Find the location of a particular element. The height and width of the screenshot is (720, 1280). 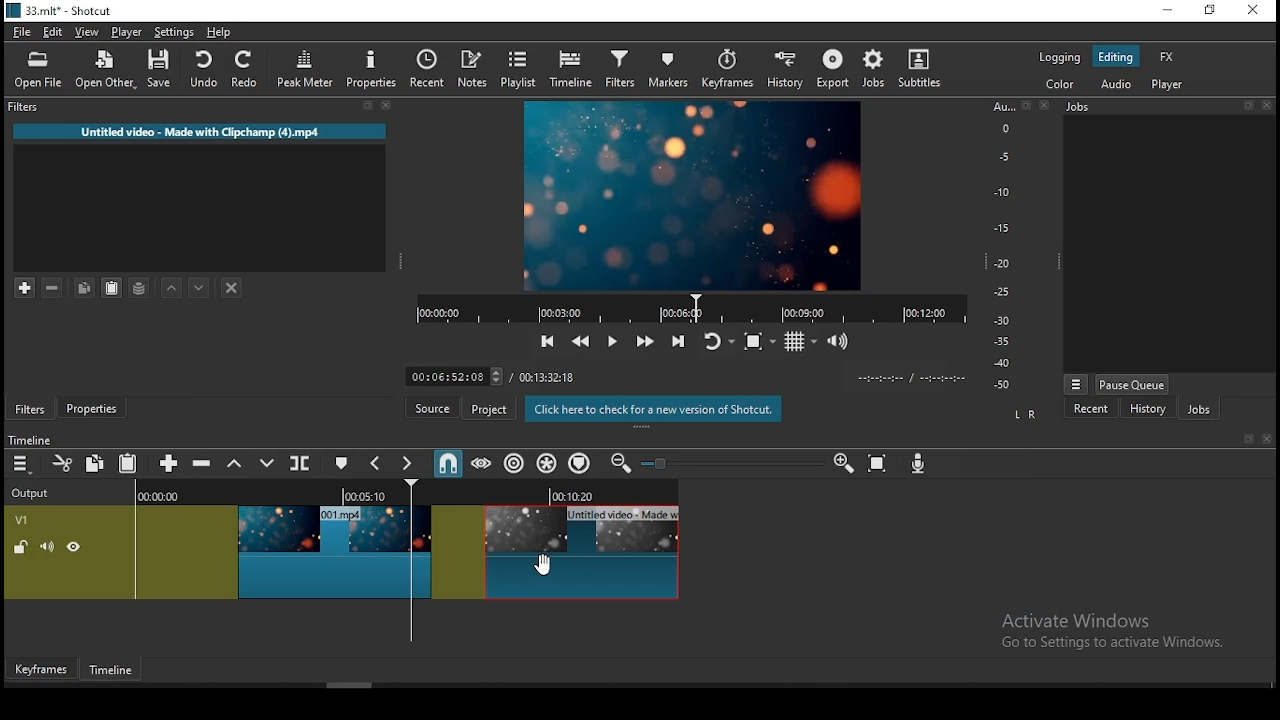

paste is located at coordinates (129, 464).